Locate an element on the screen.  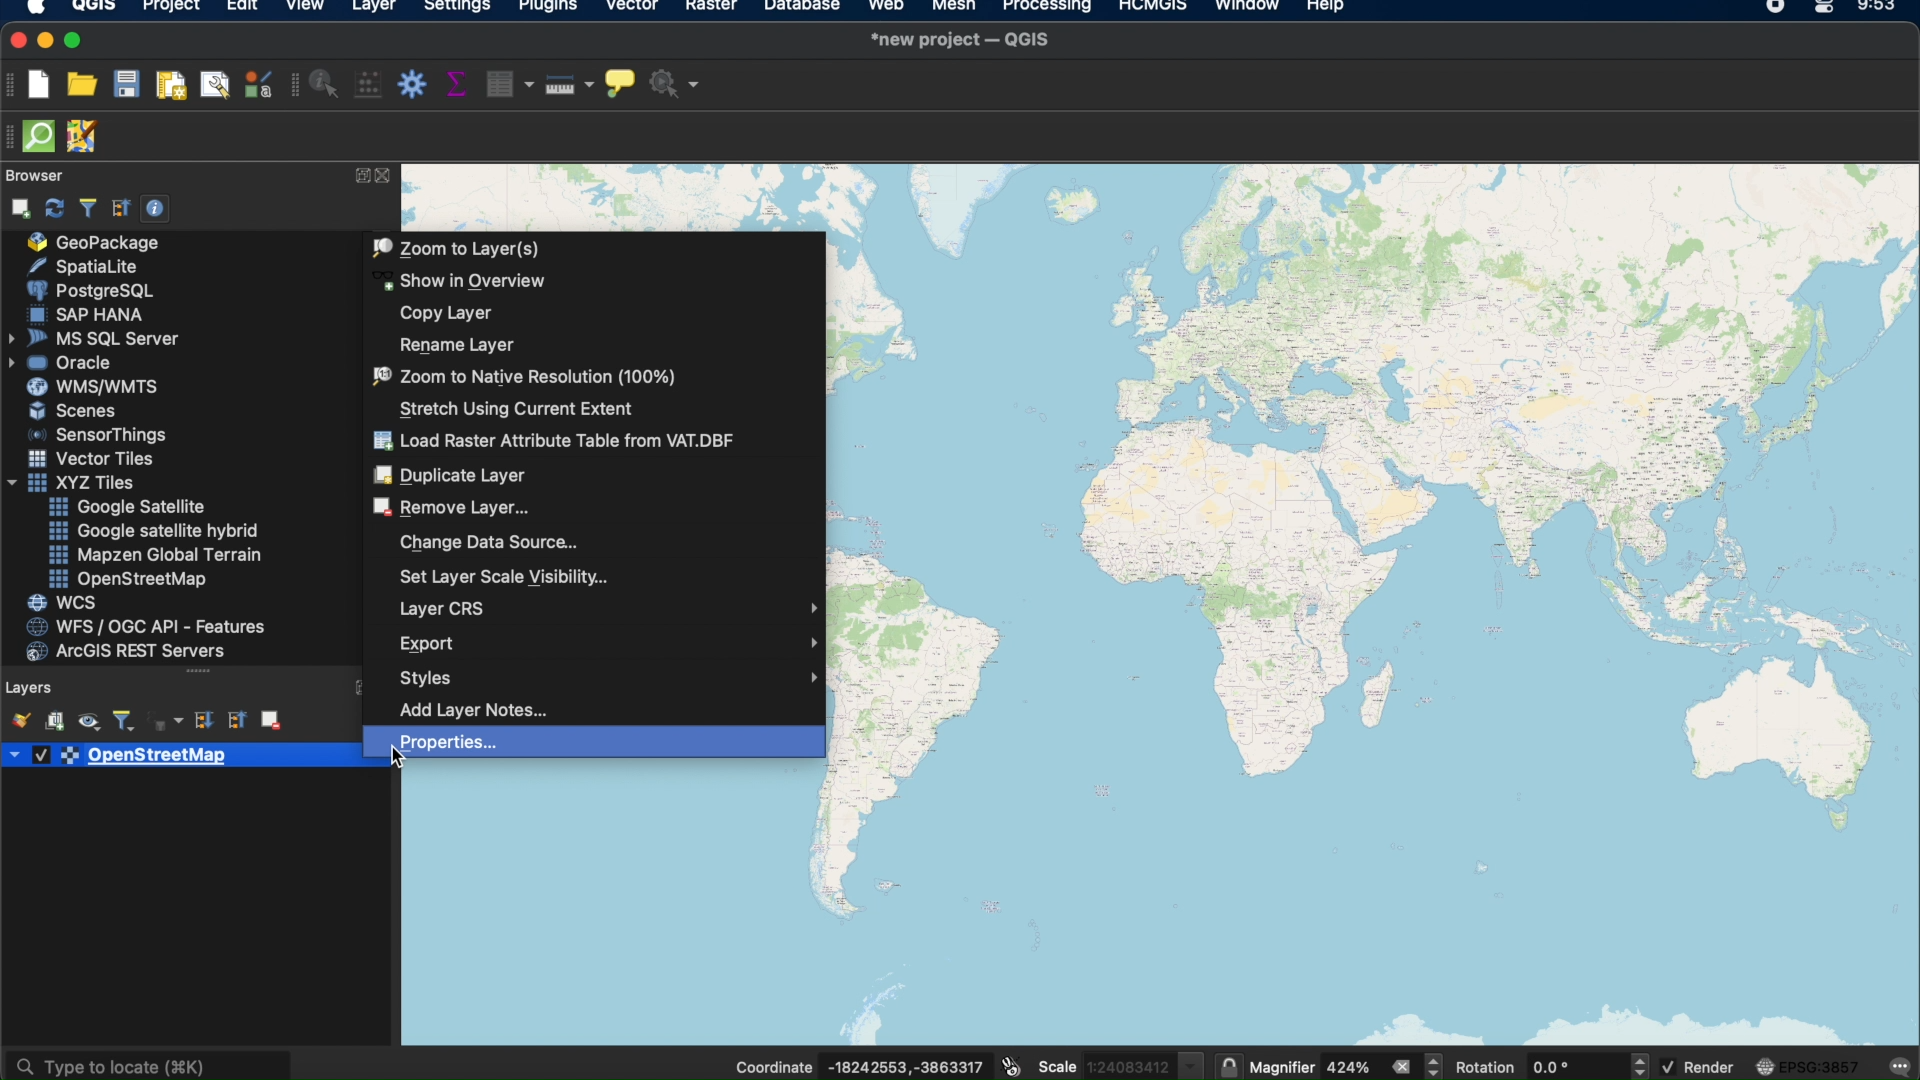
project toolbar is located at coordinates (14, 88).